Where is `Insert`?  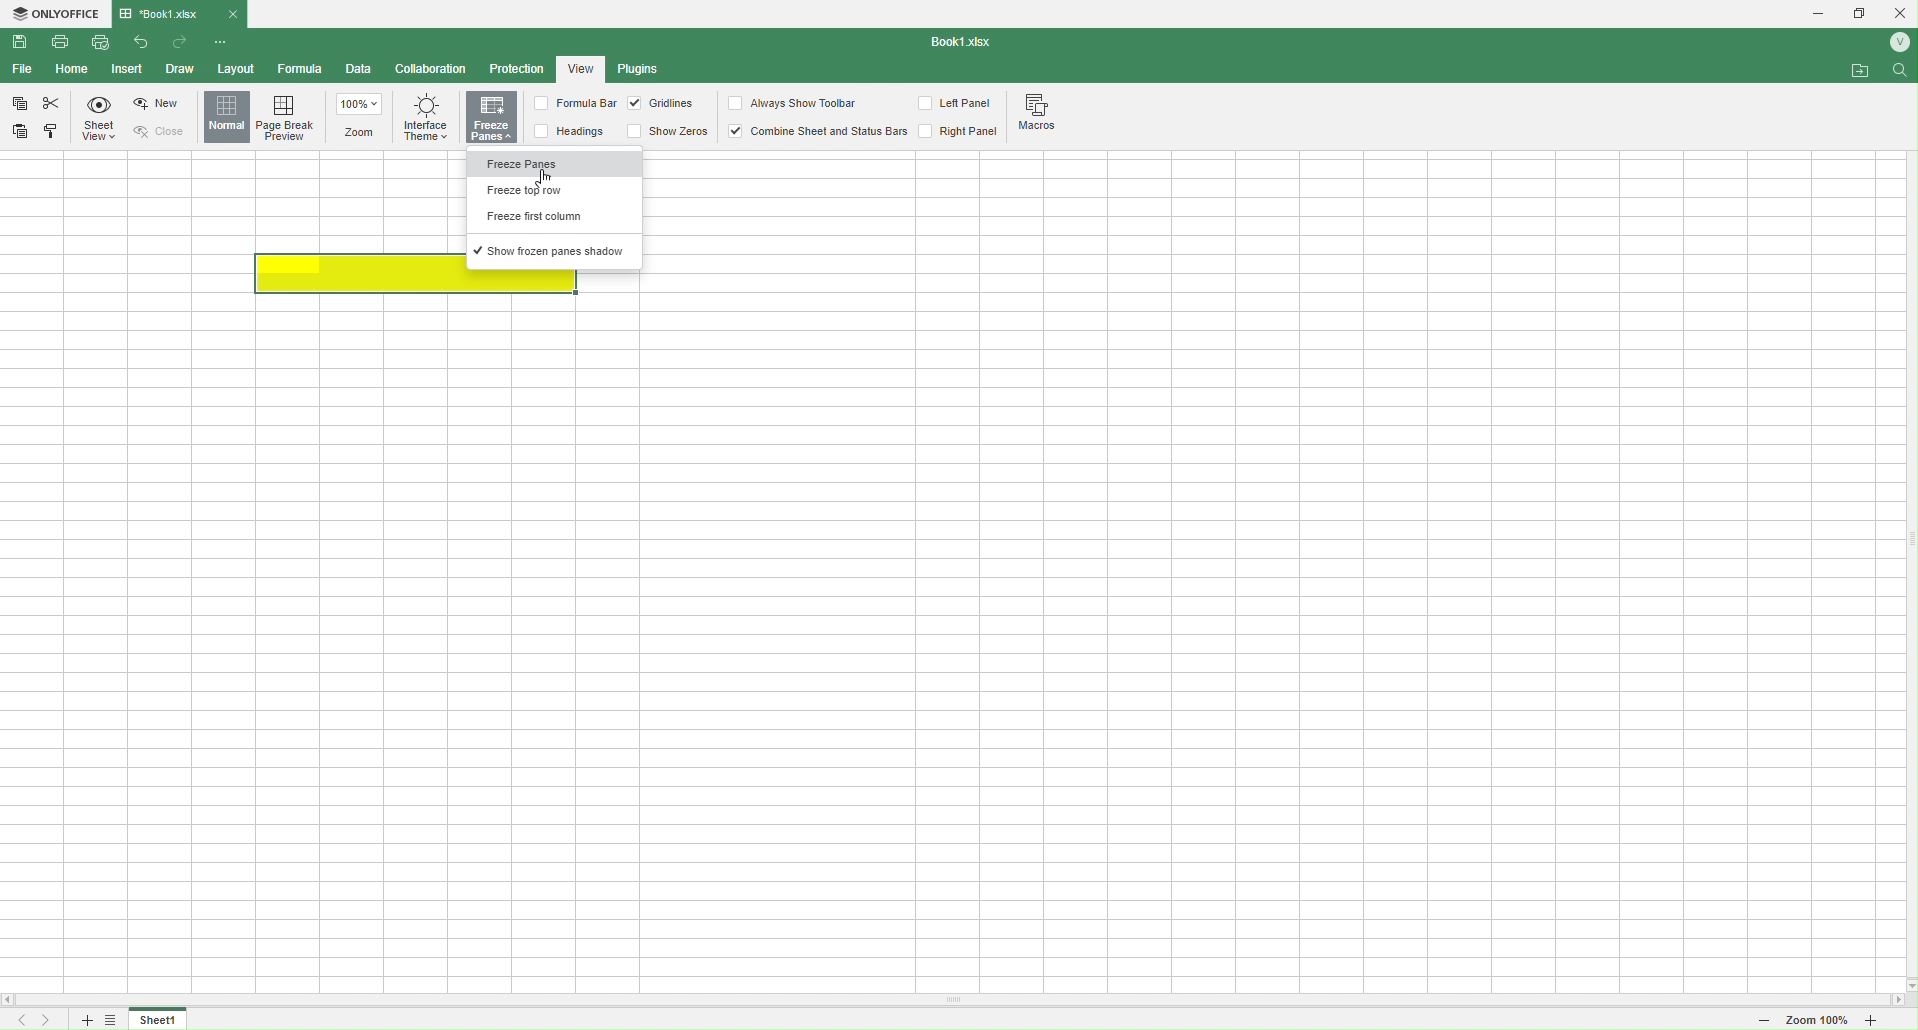
Insert is located at coordinates (126, 70).